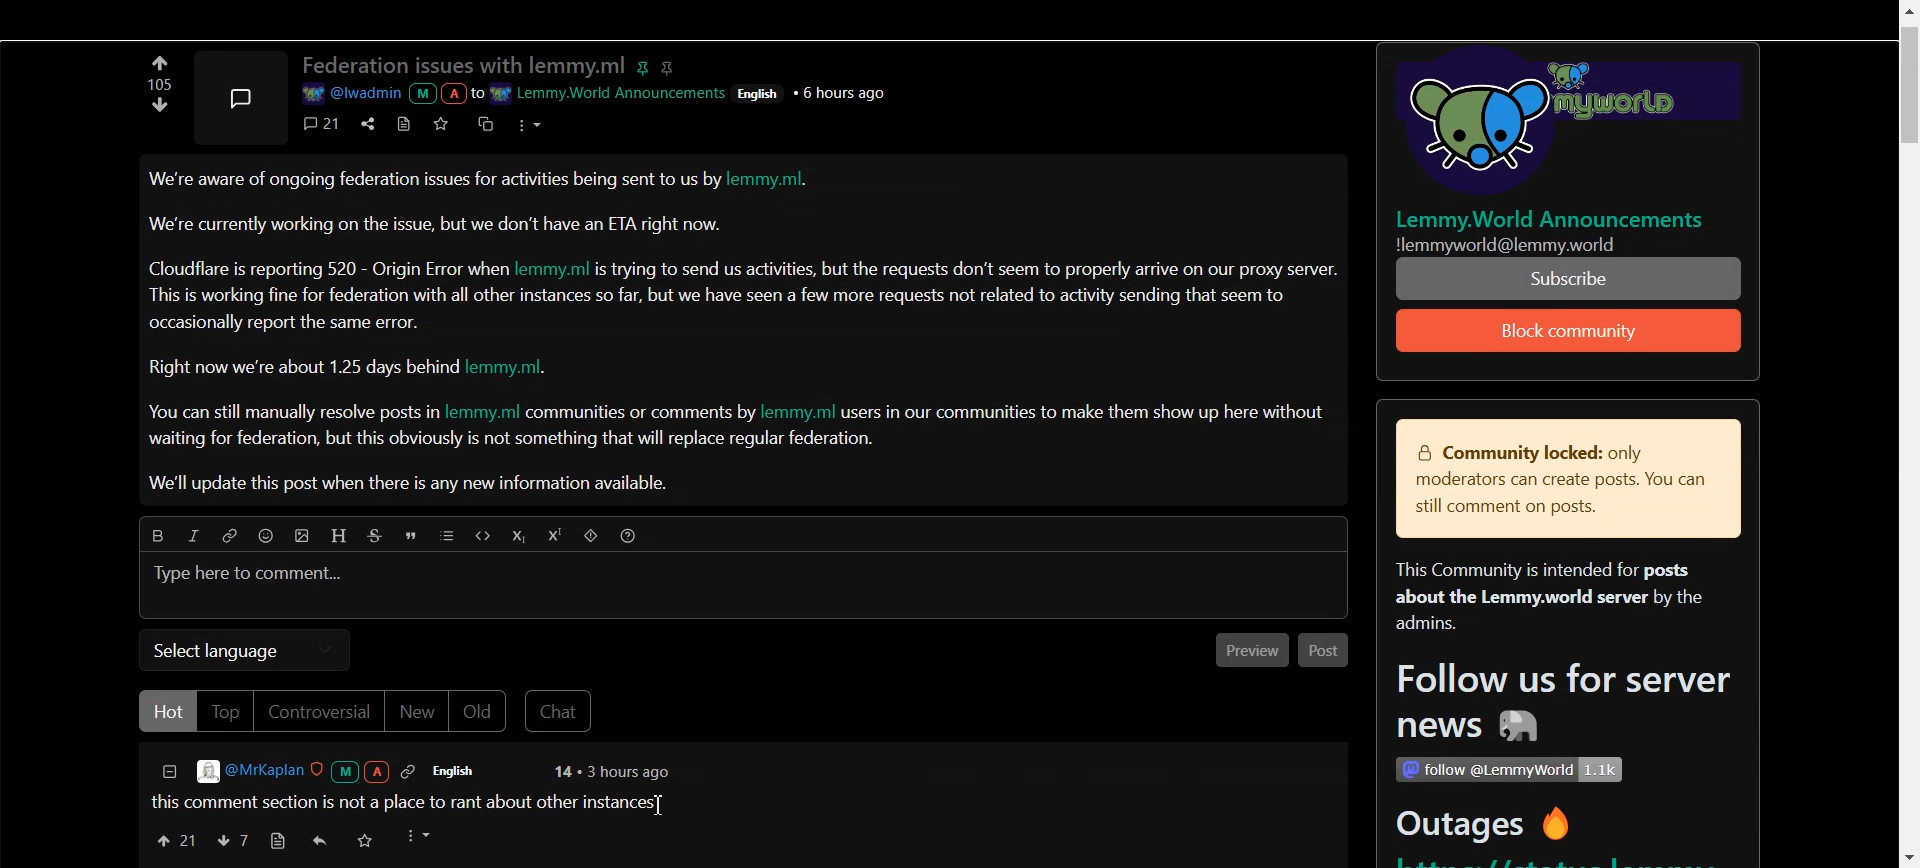  Describe the element at coordinates (1485, 827) in the screenshot. I see `Outages ®` at that location.